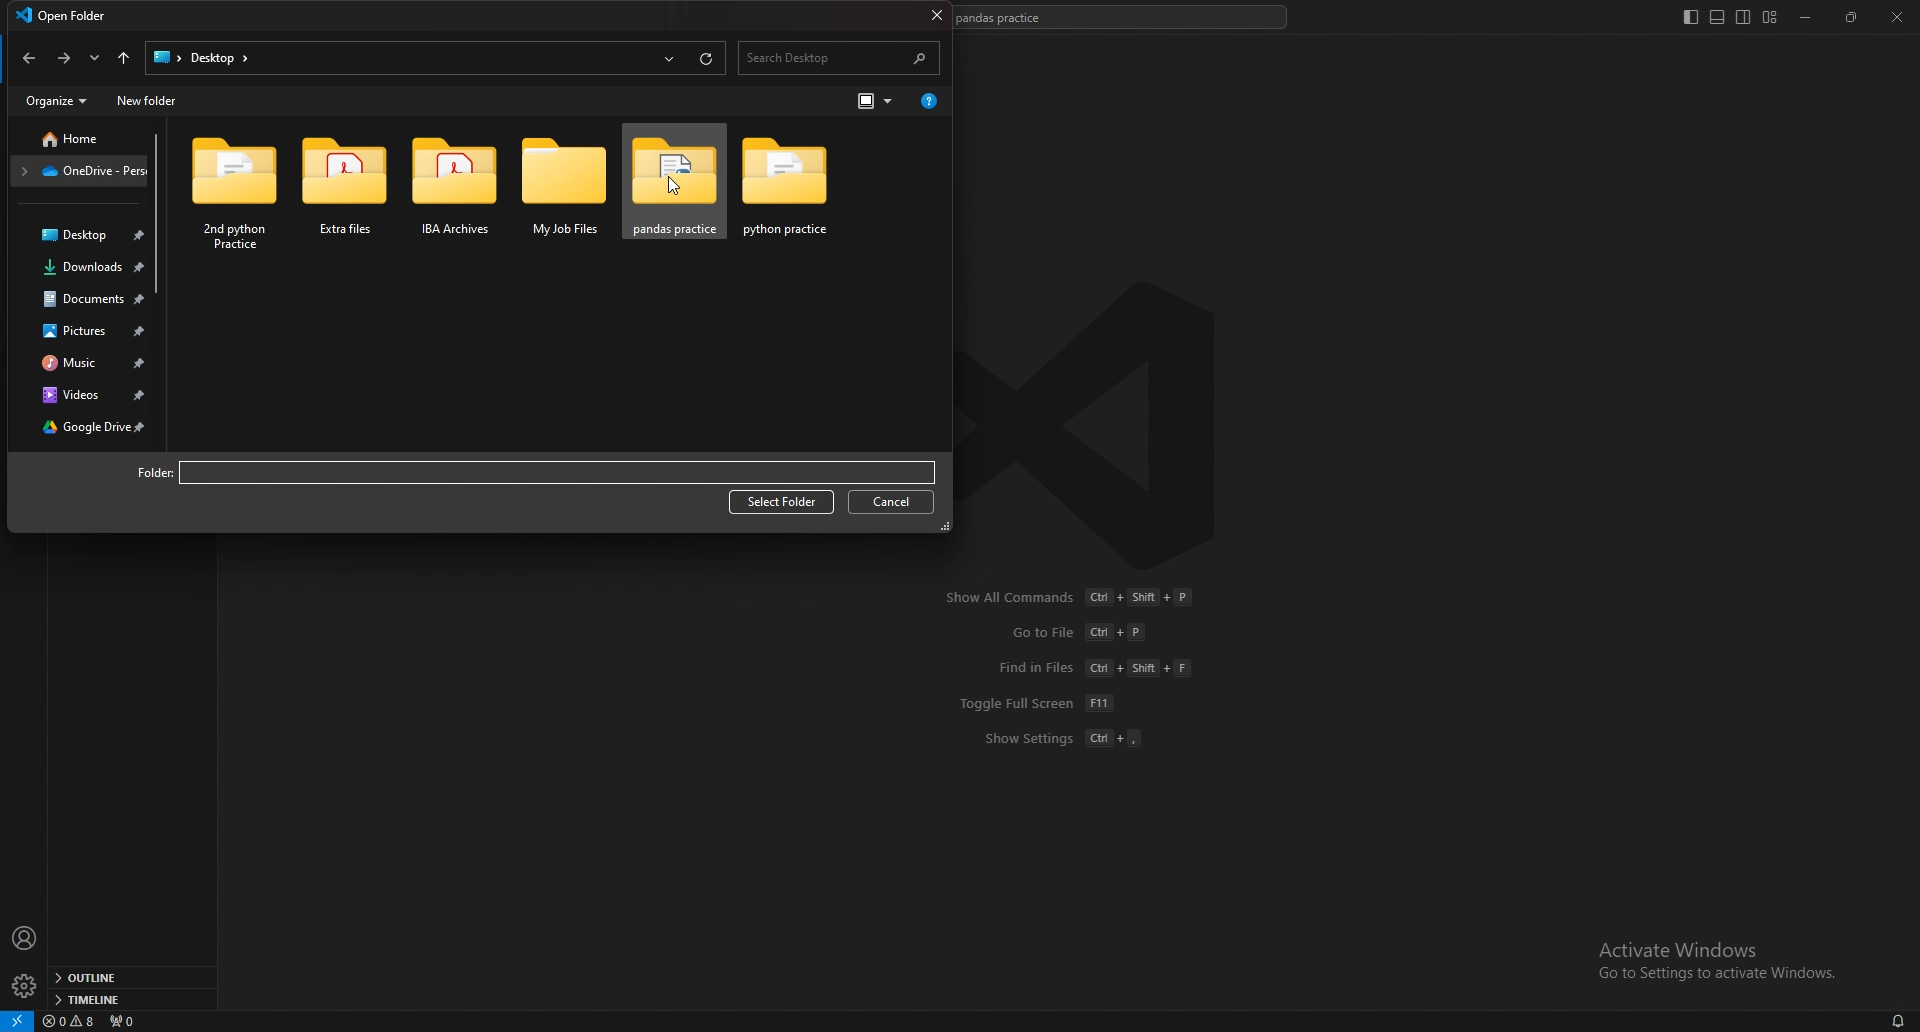 The height and width of the screenshot is (1032, 1920). I want to click on Activate Windows
Go to Settings to activate Windows., so click(1710, 959).